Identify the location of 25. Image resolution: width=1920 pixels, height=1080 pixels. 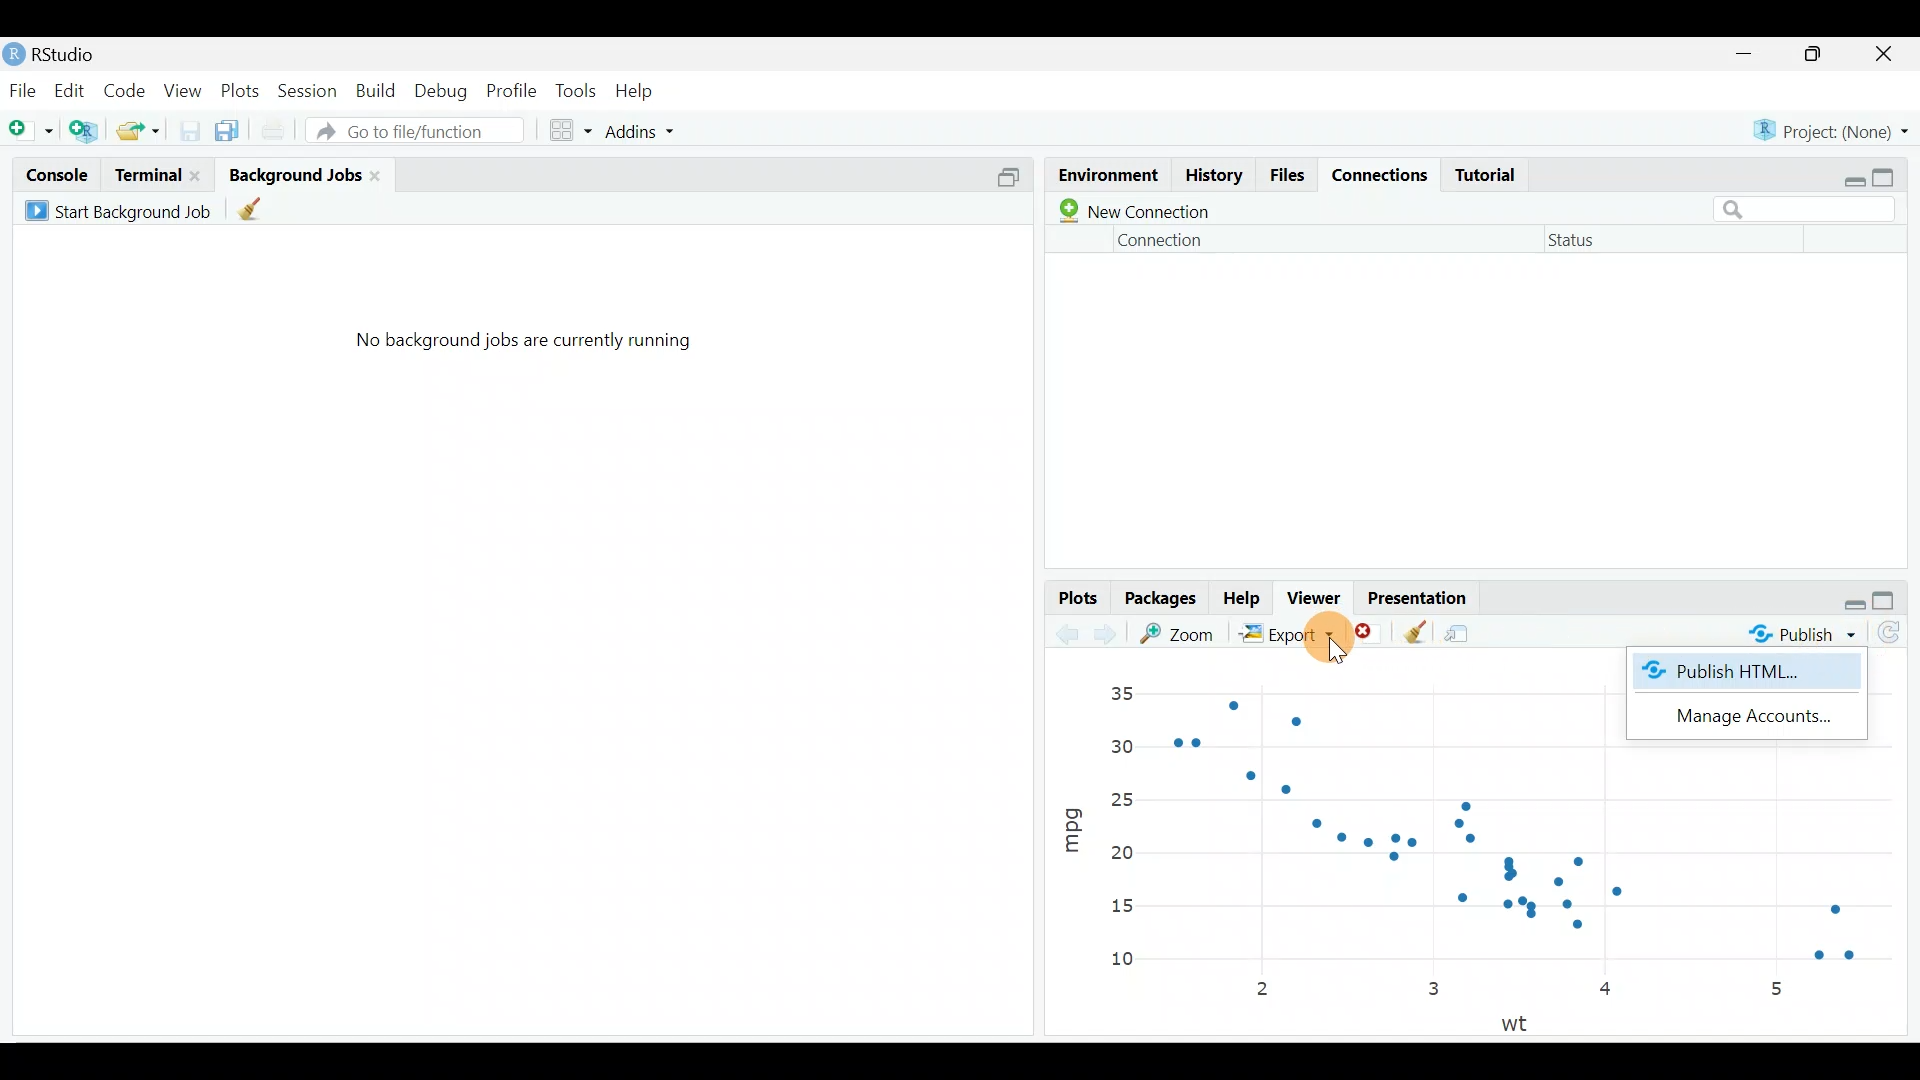
(1129, 797).